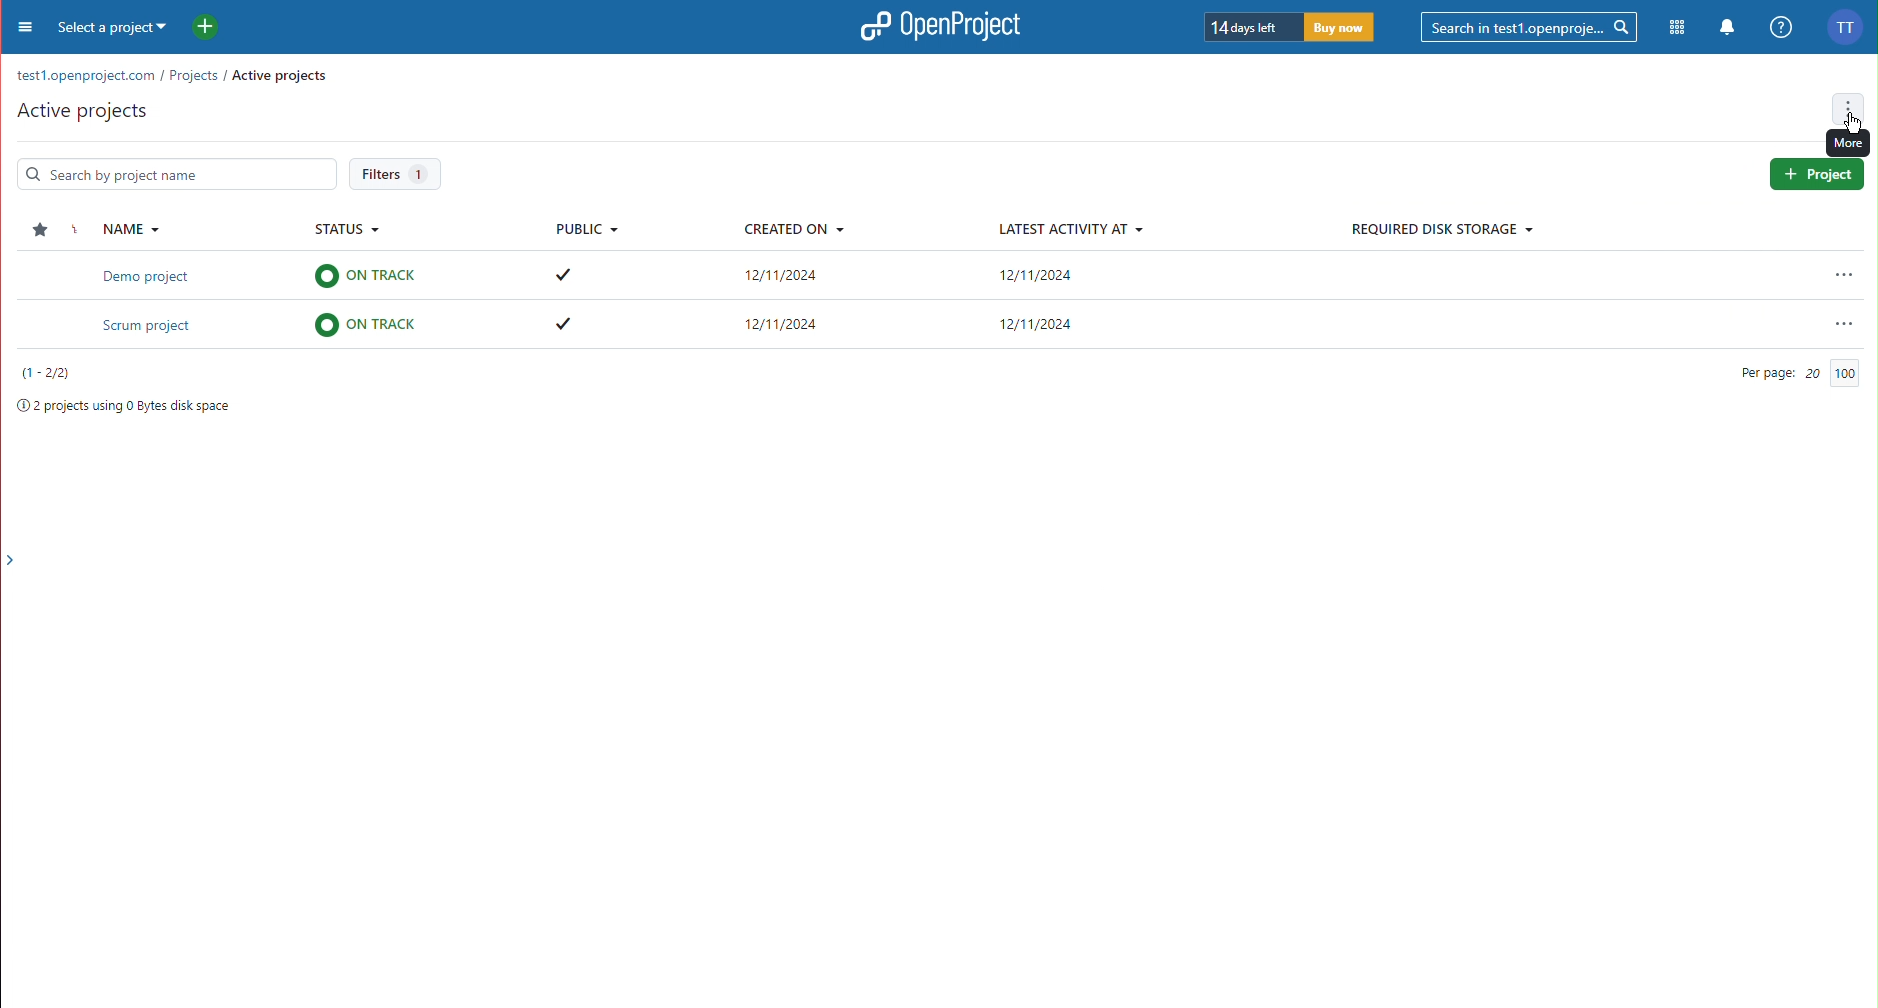  What do you see at coordinates (1798, 372) in the screenshot?
I see `Per Page` at bounding box center [1798, 372].